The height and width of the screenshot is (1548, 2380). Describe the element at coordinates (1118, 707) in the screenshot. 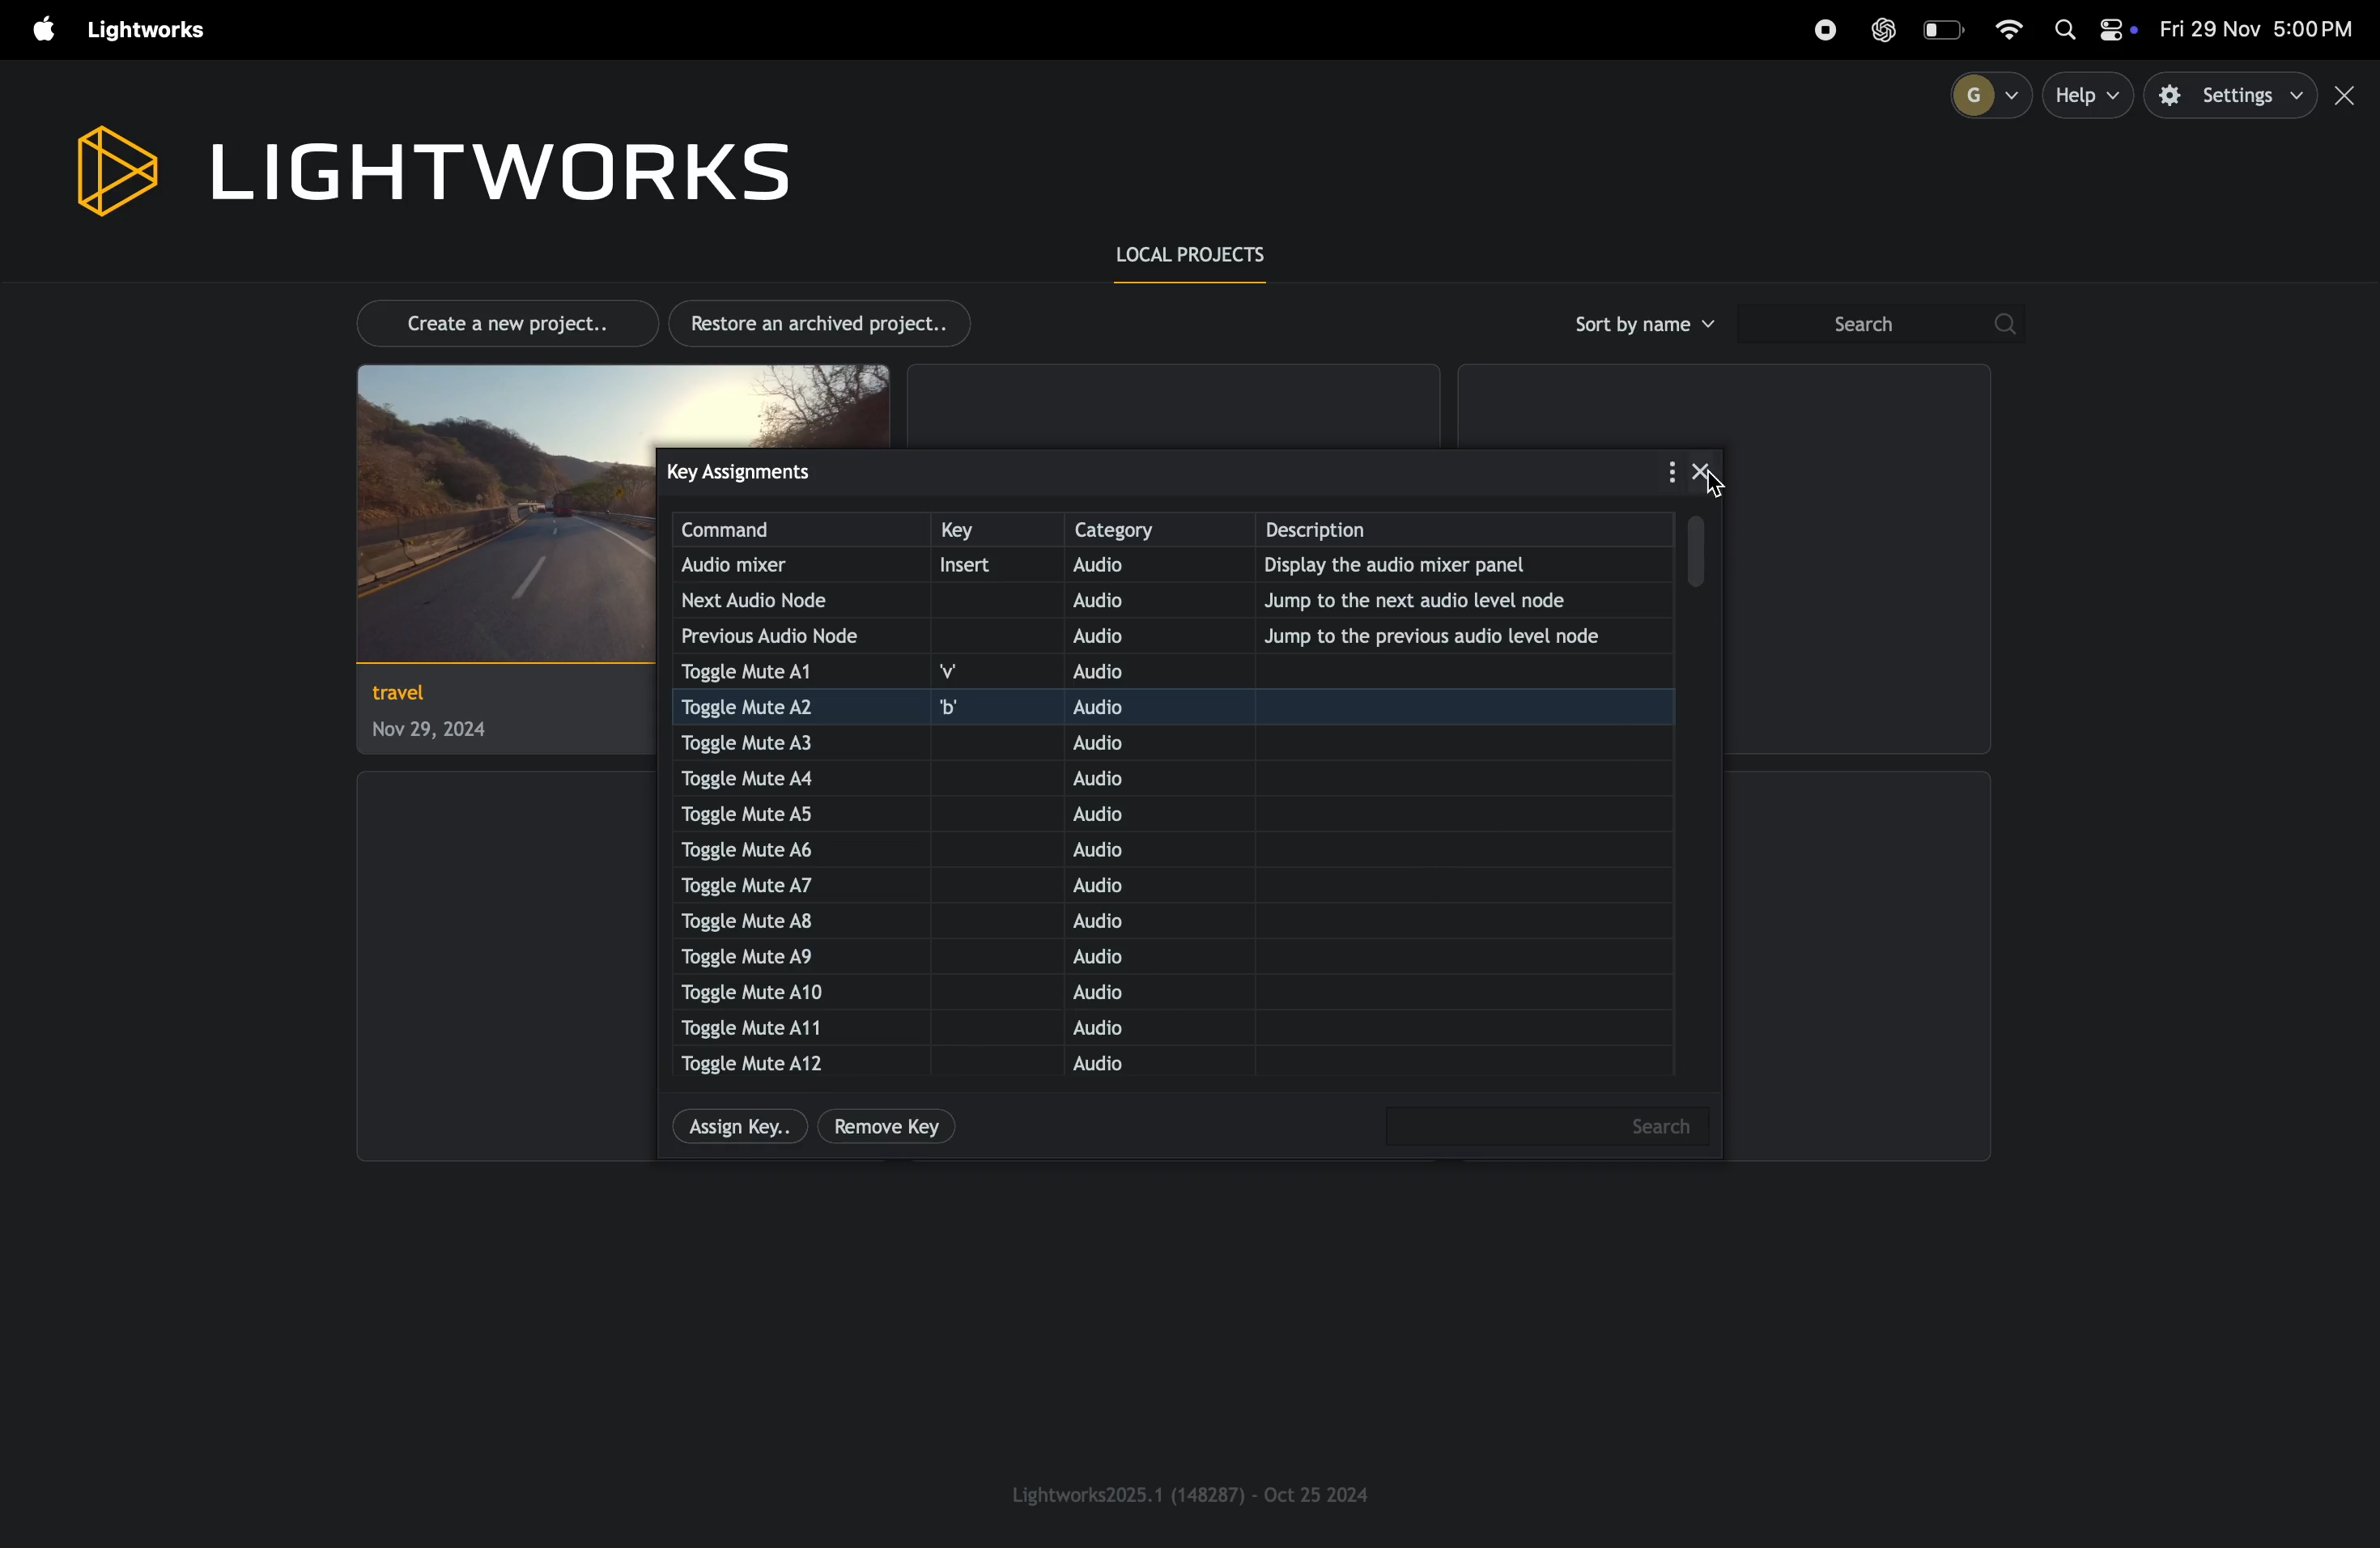

I see `audio` at that location.